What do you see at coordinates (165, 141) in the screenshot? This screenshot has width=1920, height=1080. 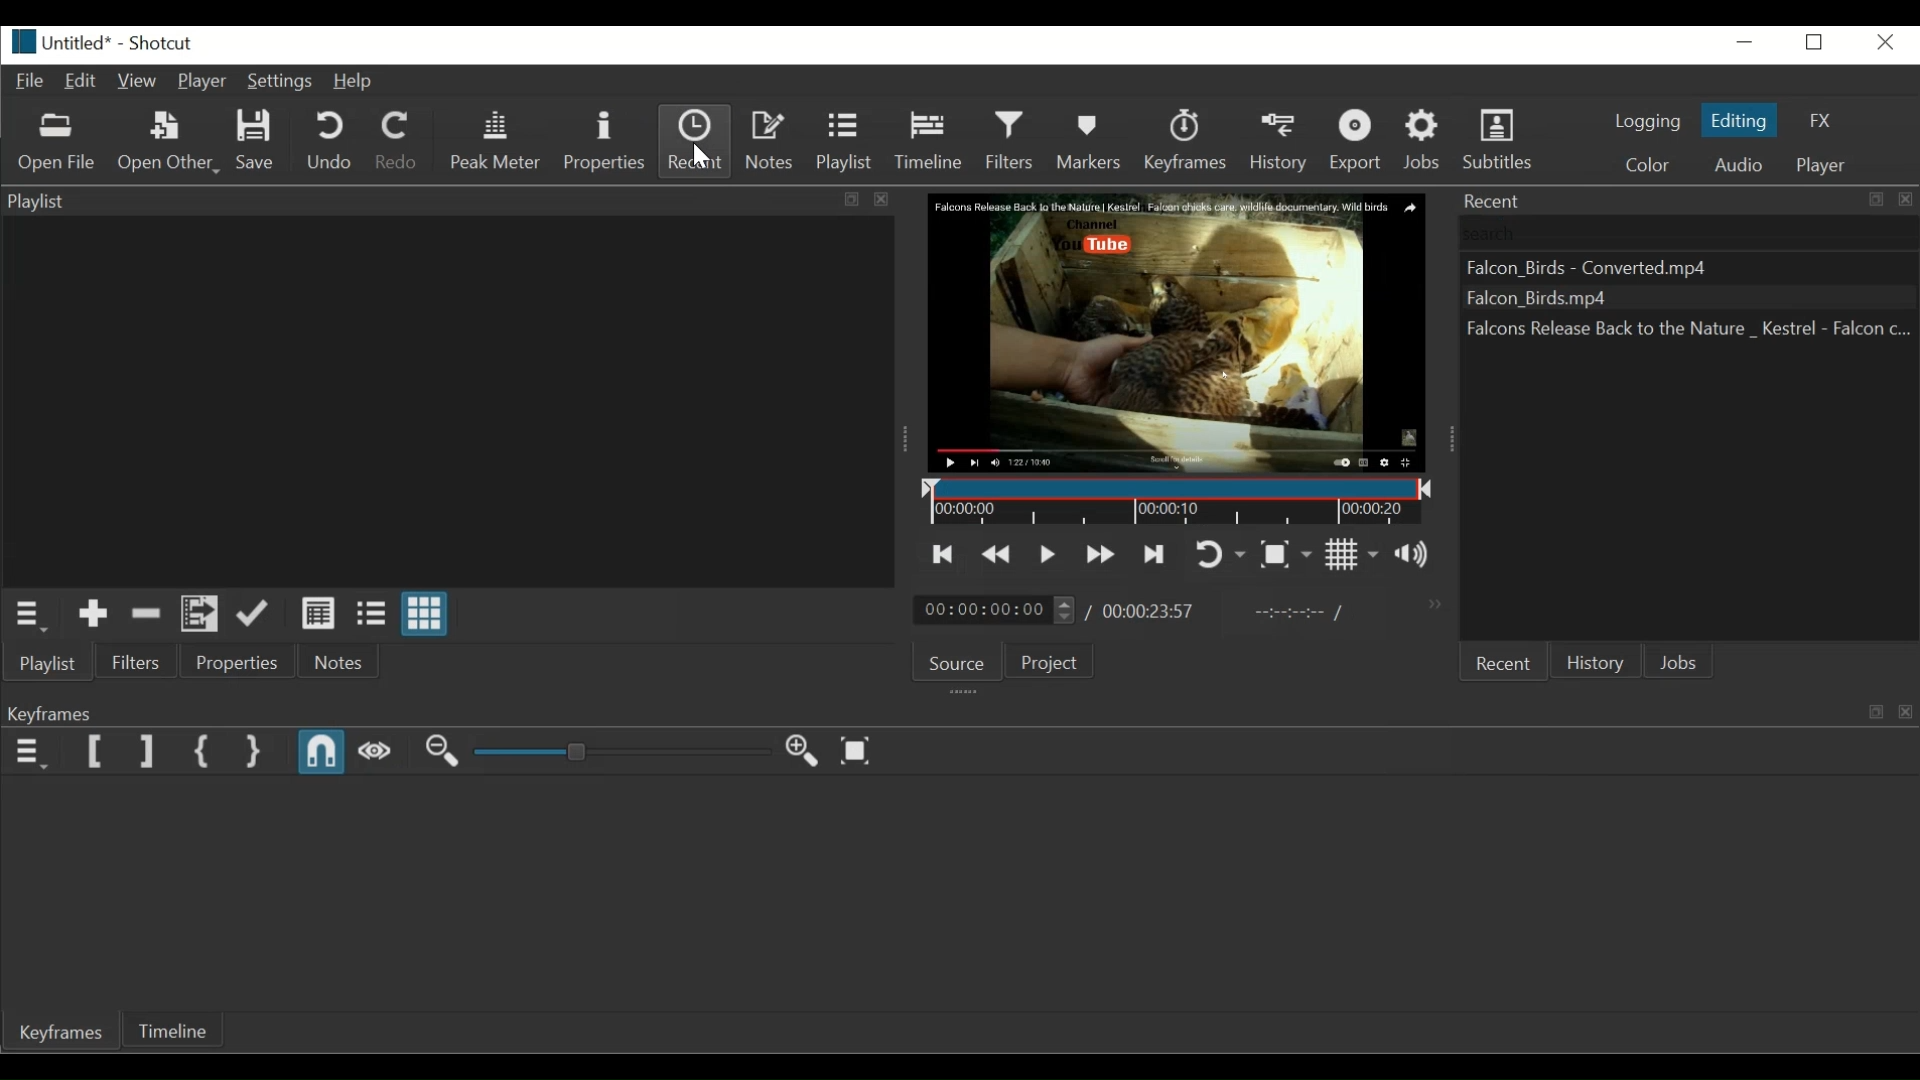 I see `Open Other` at bounding box center [165, 141].